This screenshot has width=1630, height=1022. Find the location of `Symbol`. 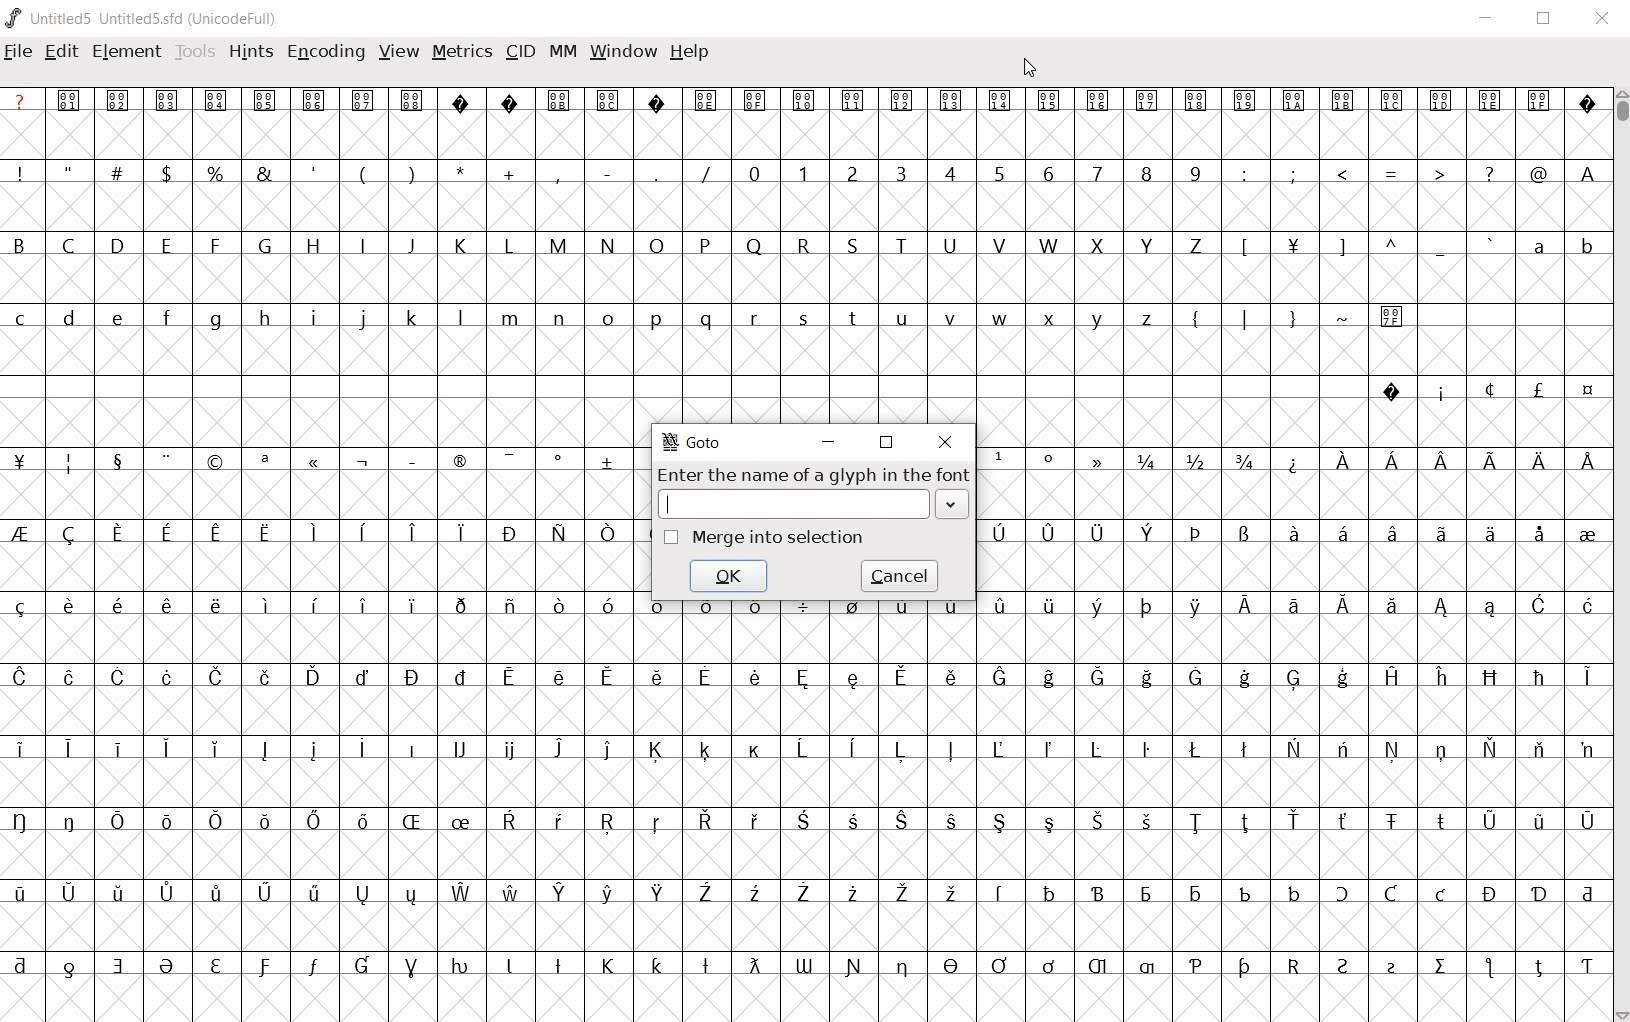

Symbol is located at coordinates (1100, 101).